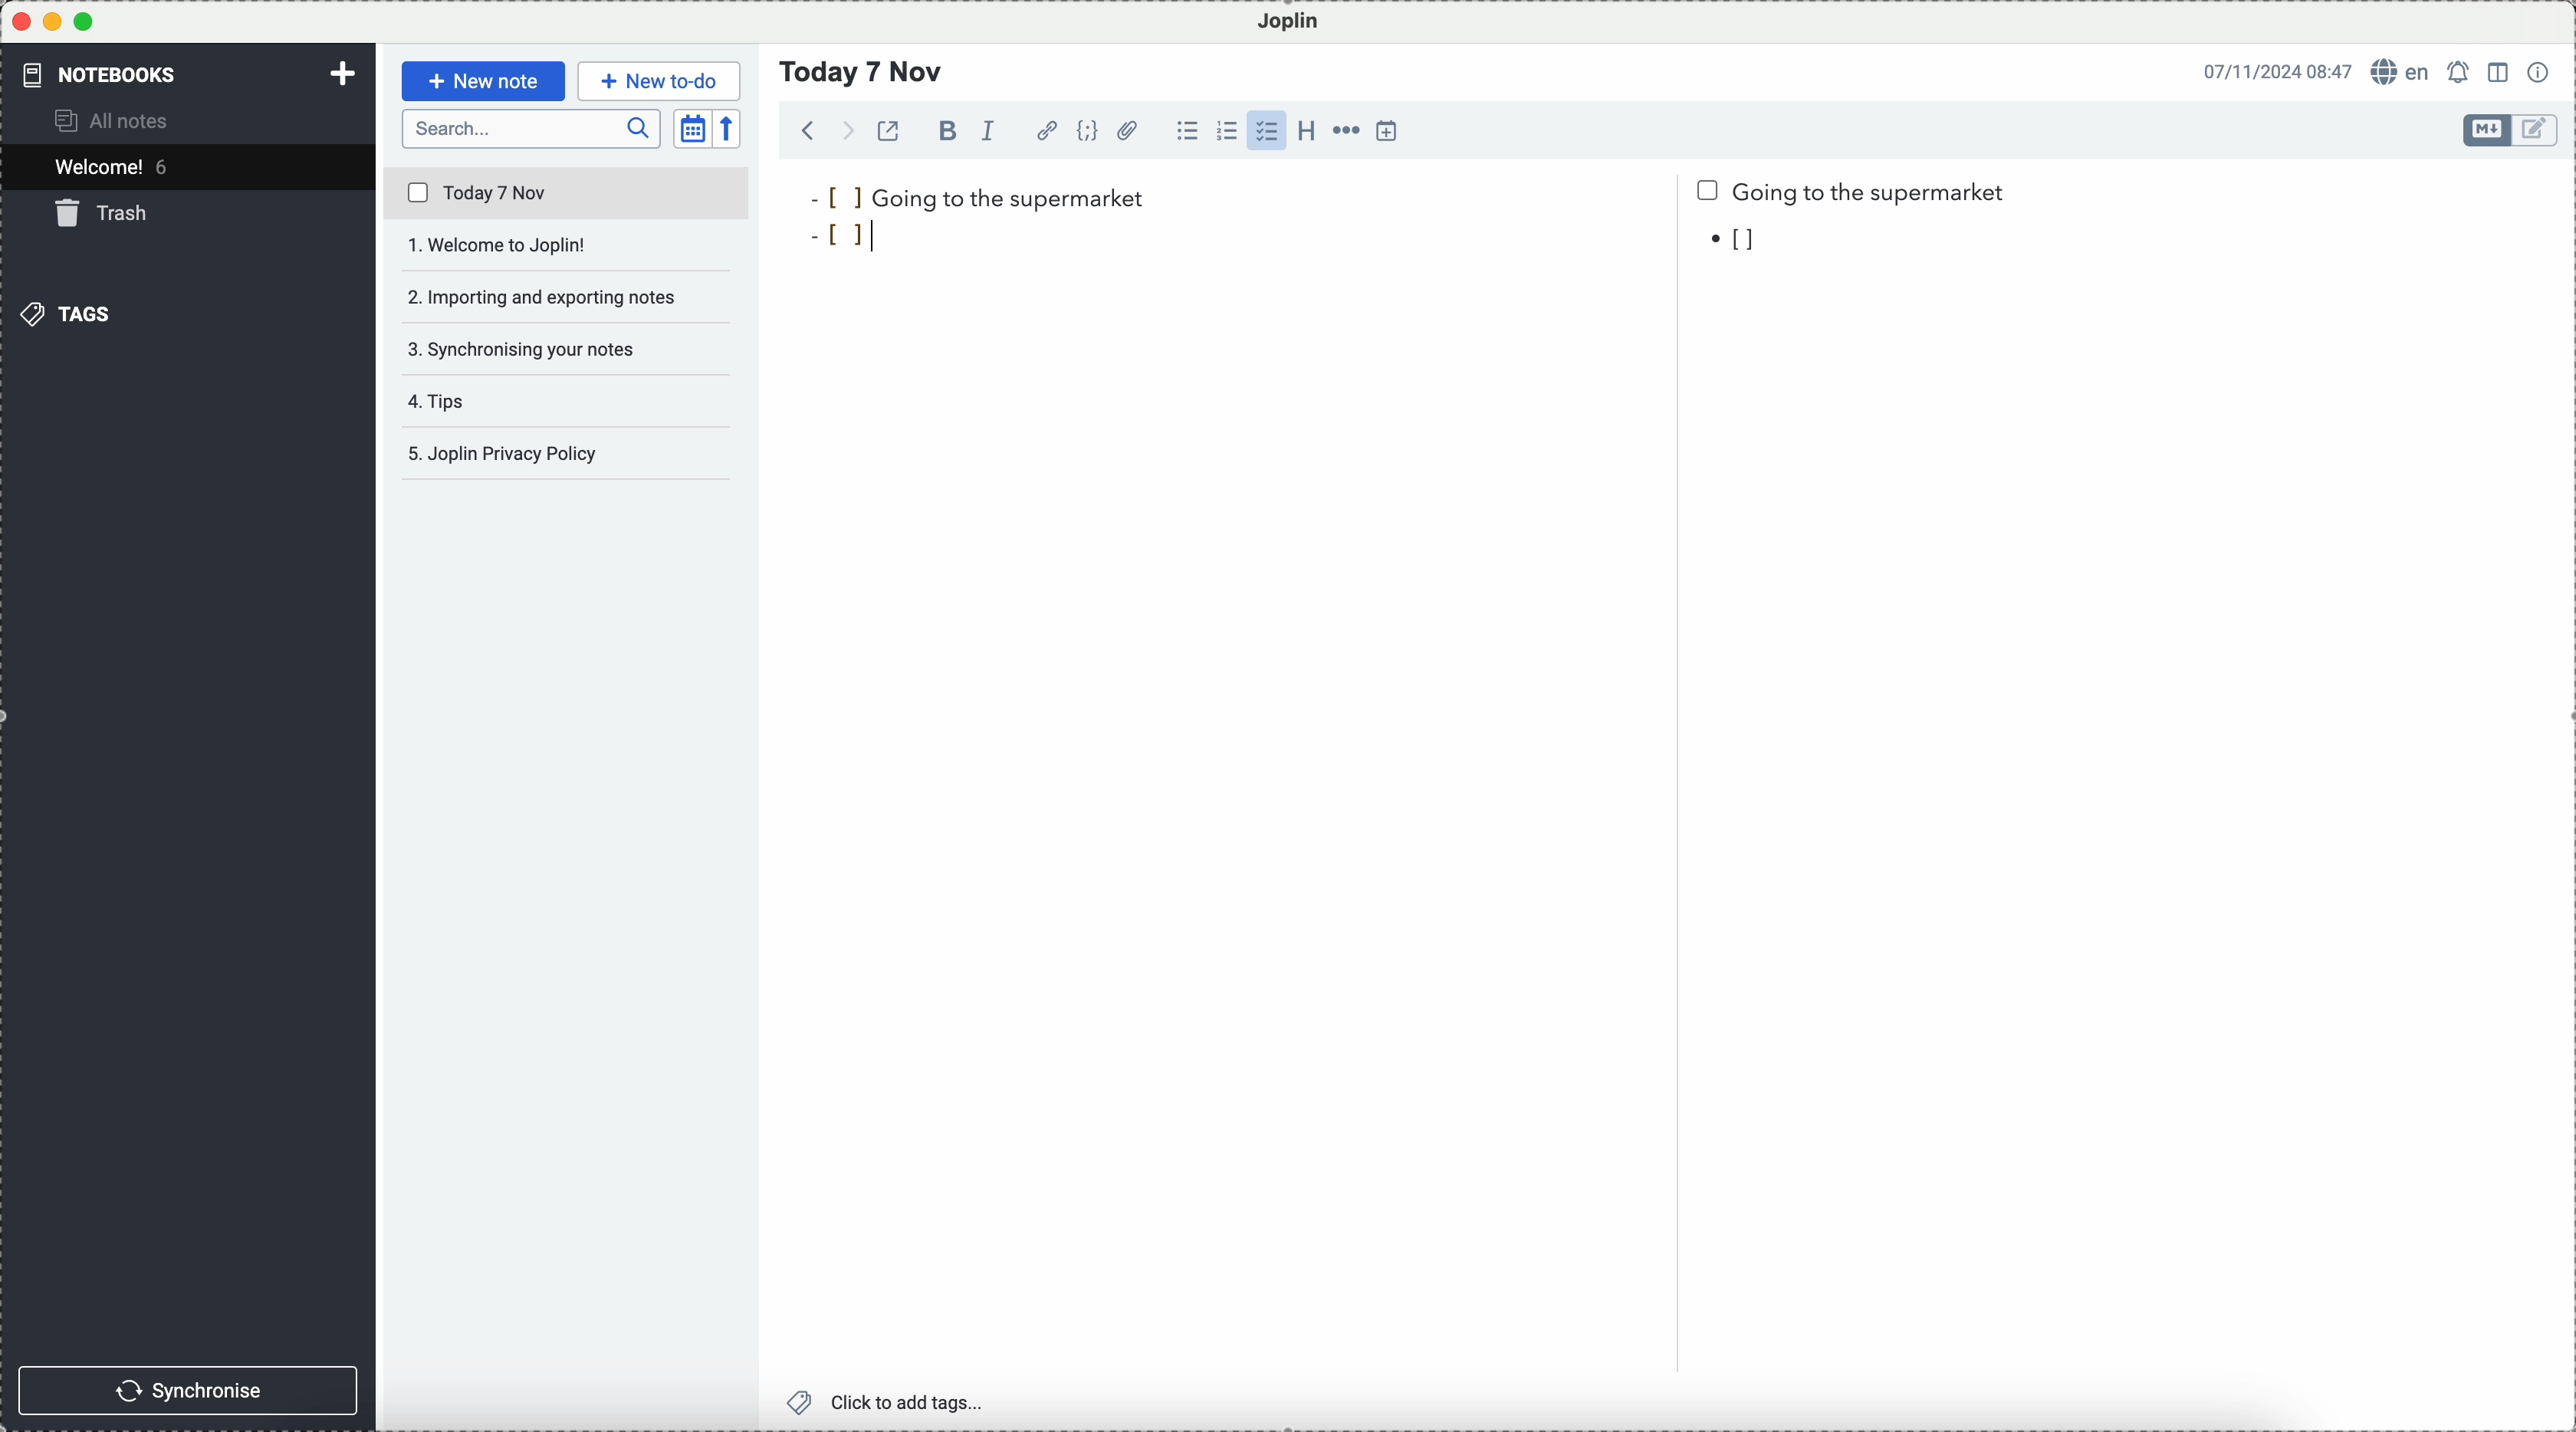  Describe the element at coordinates (116, 74) in the screenshot. I see `notebooks tab` at that location.